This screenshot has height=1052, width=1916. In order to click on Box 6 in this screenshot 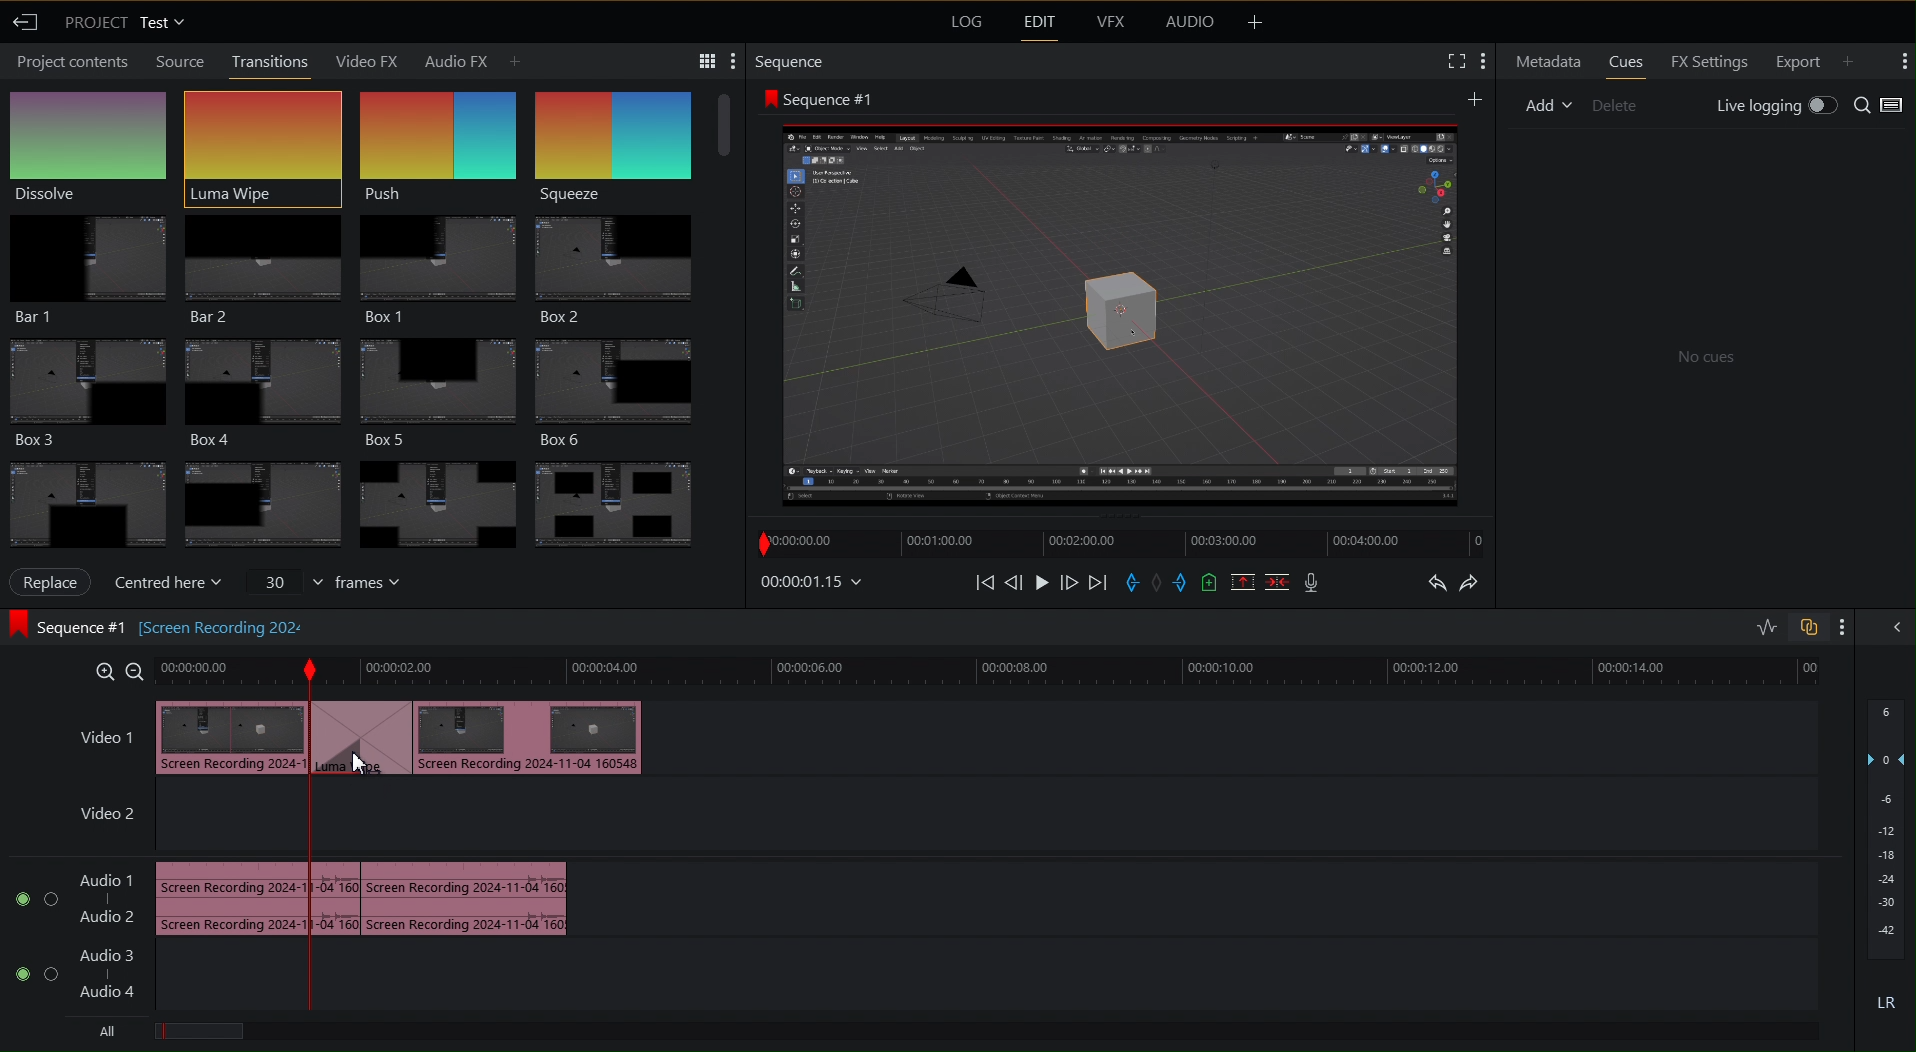, I will do `click(628, 385)`.